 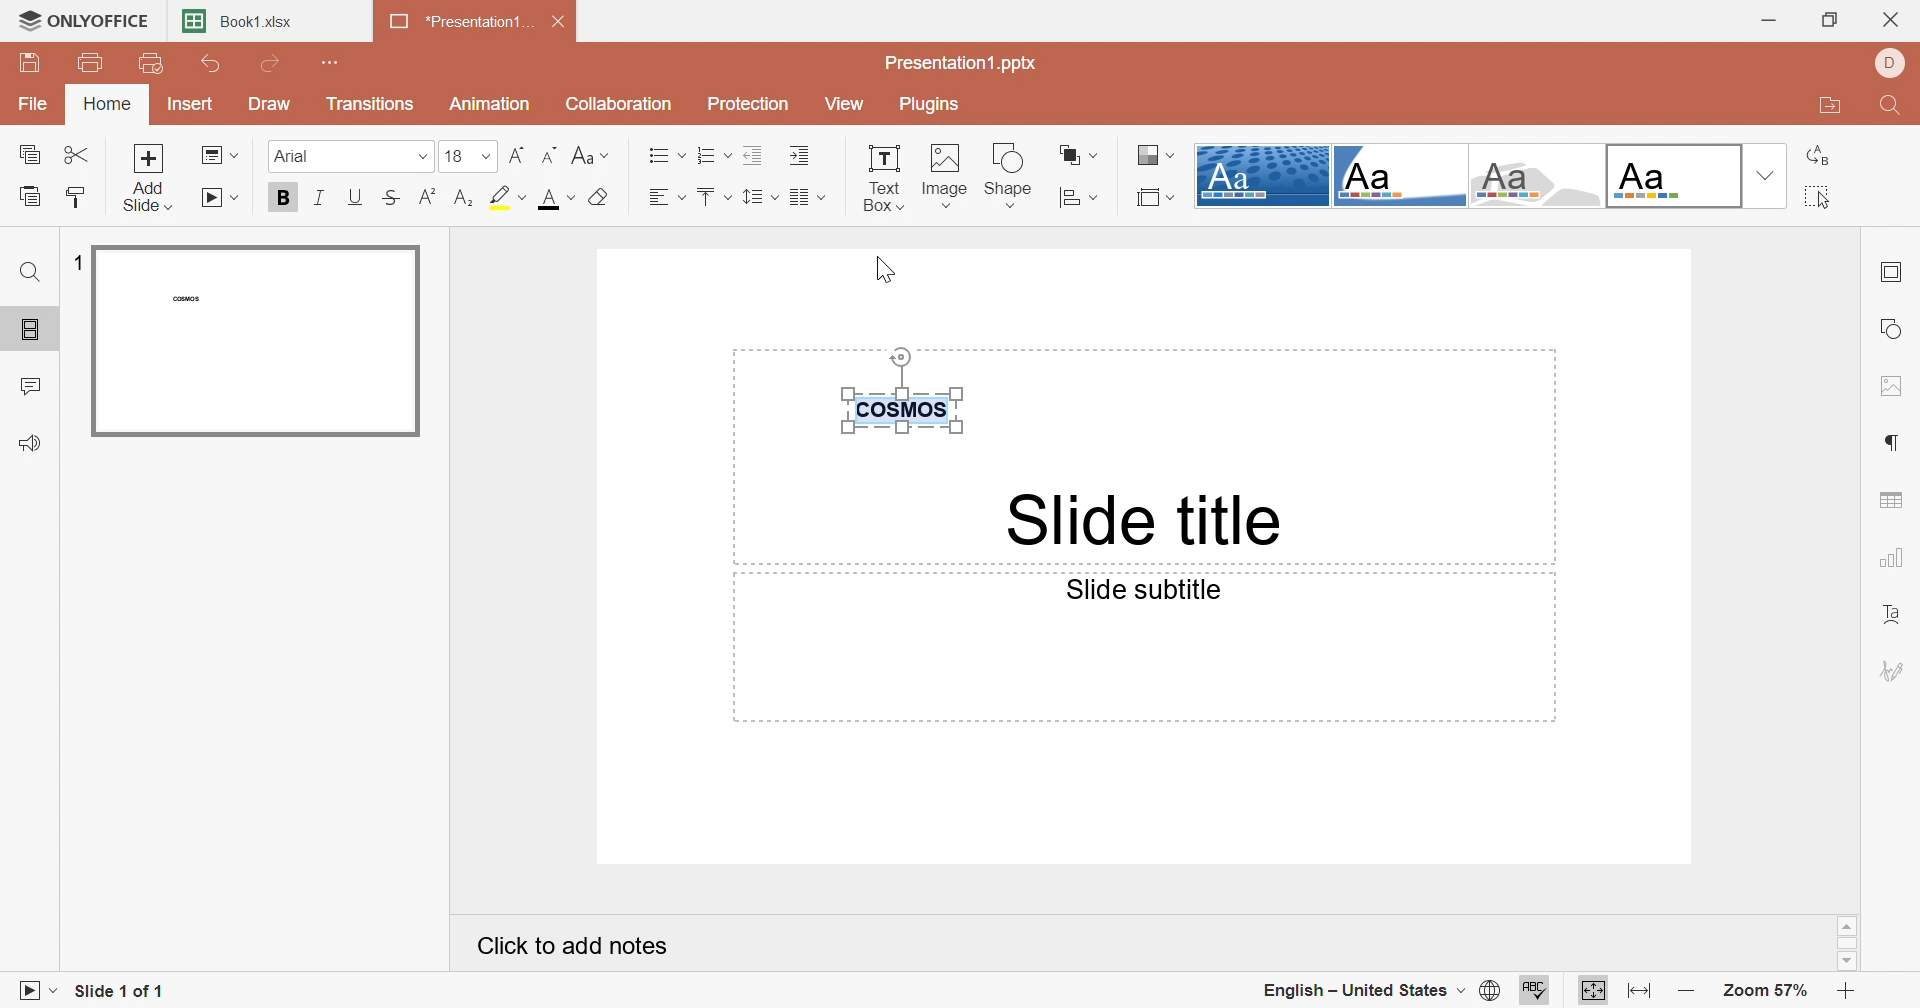 What do you see at coordinates (1672, 176) in the screenshot?
I see `Office theme` at bounding box center [1672, 176].